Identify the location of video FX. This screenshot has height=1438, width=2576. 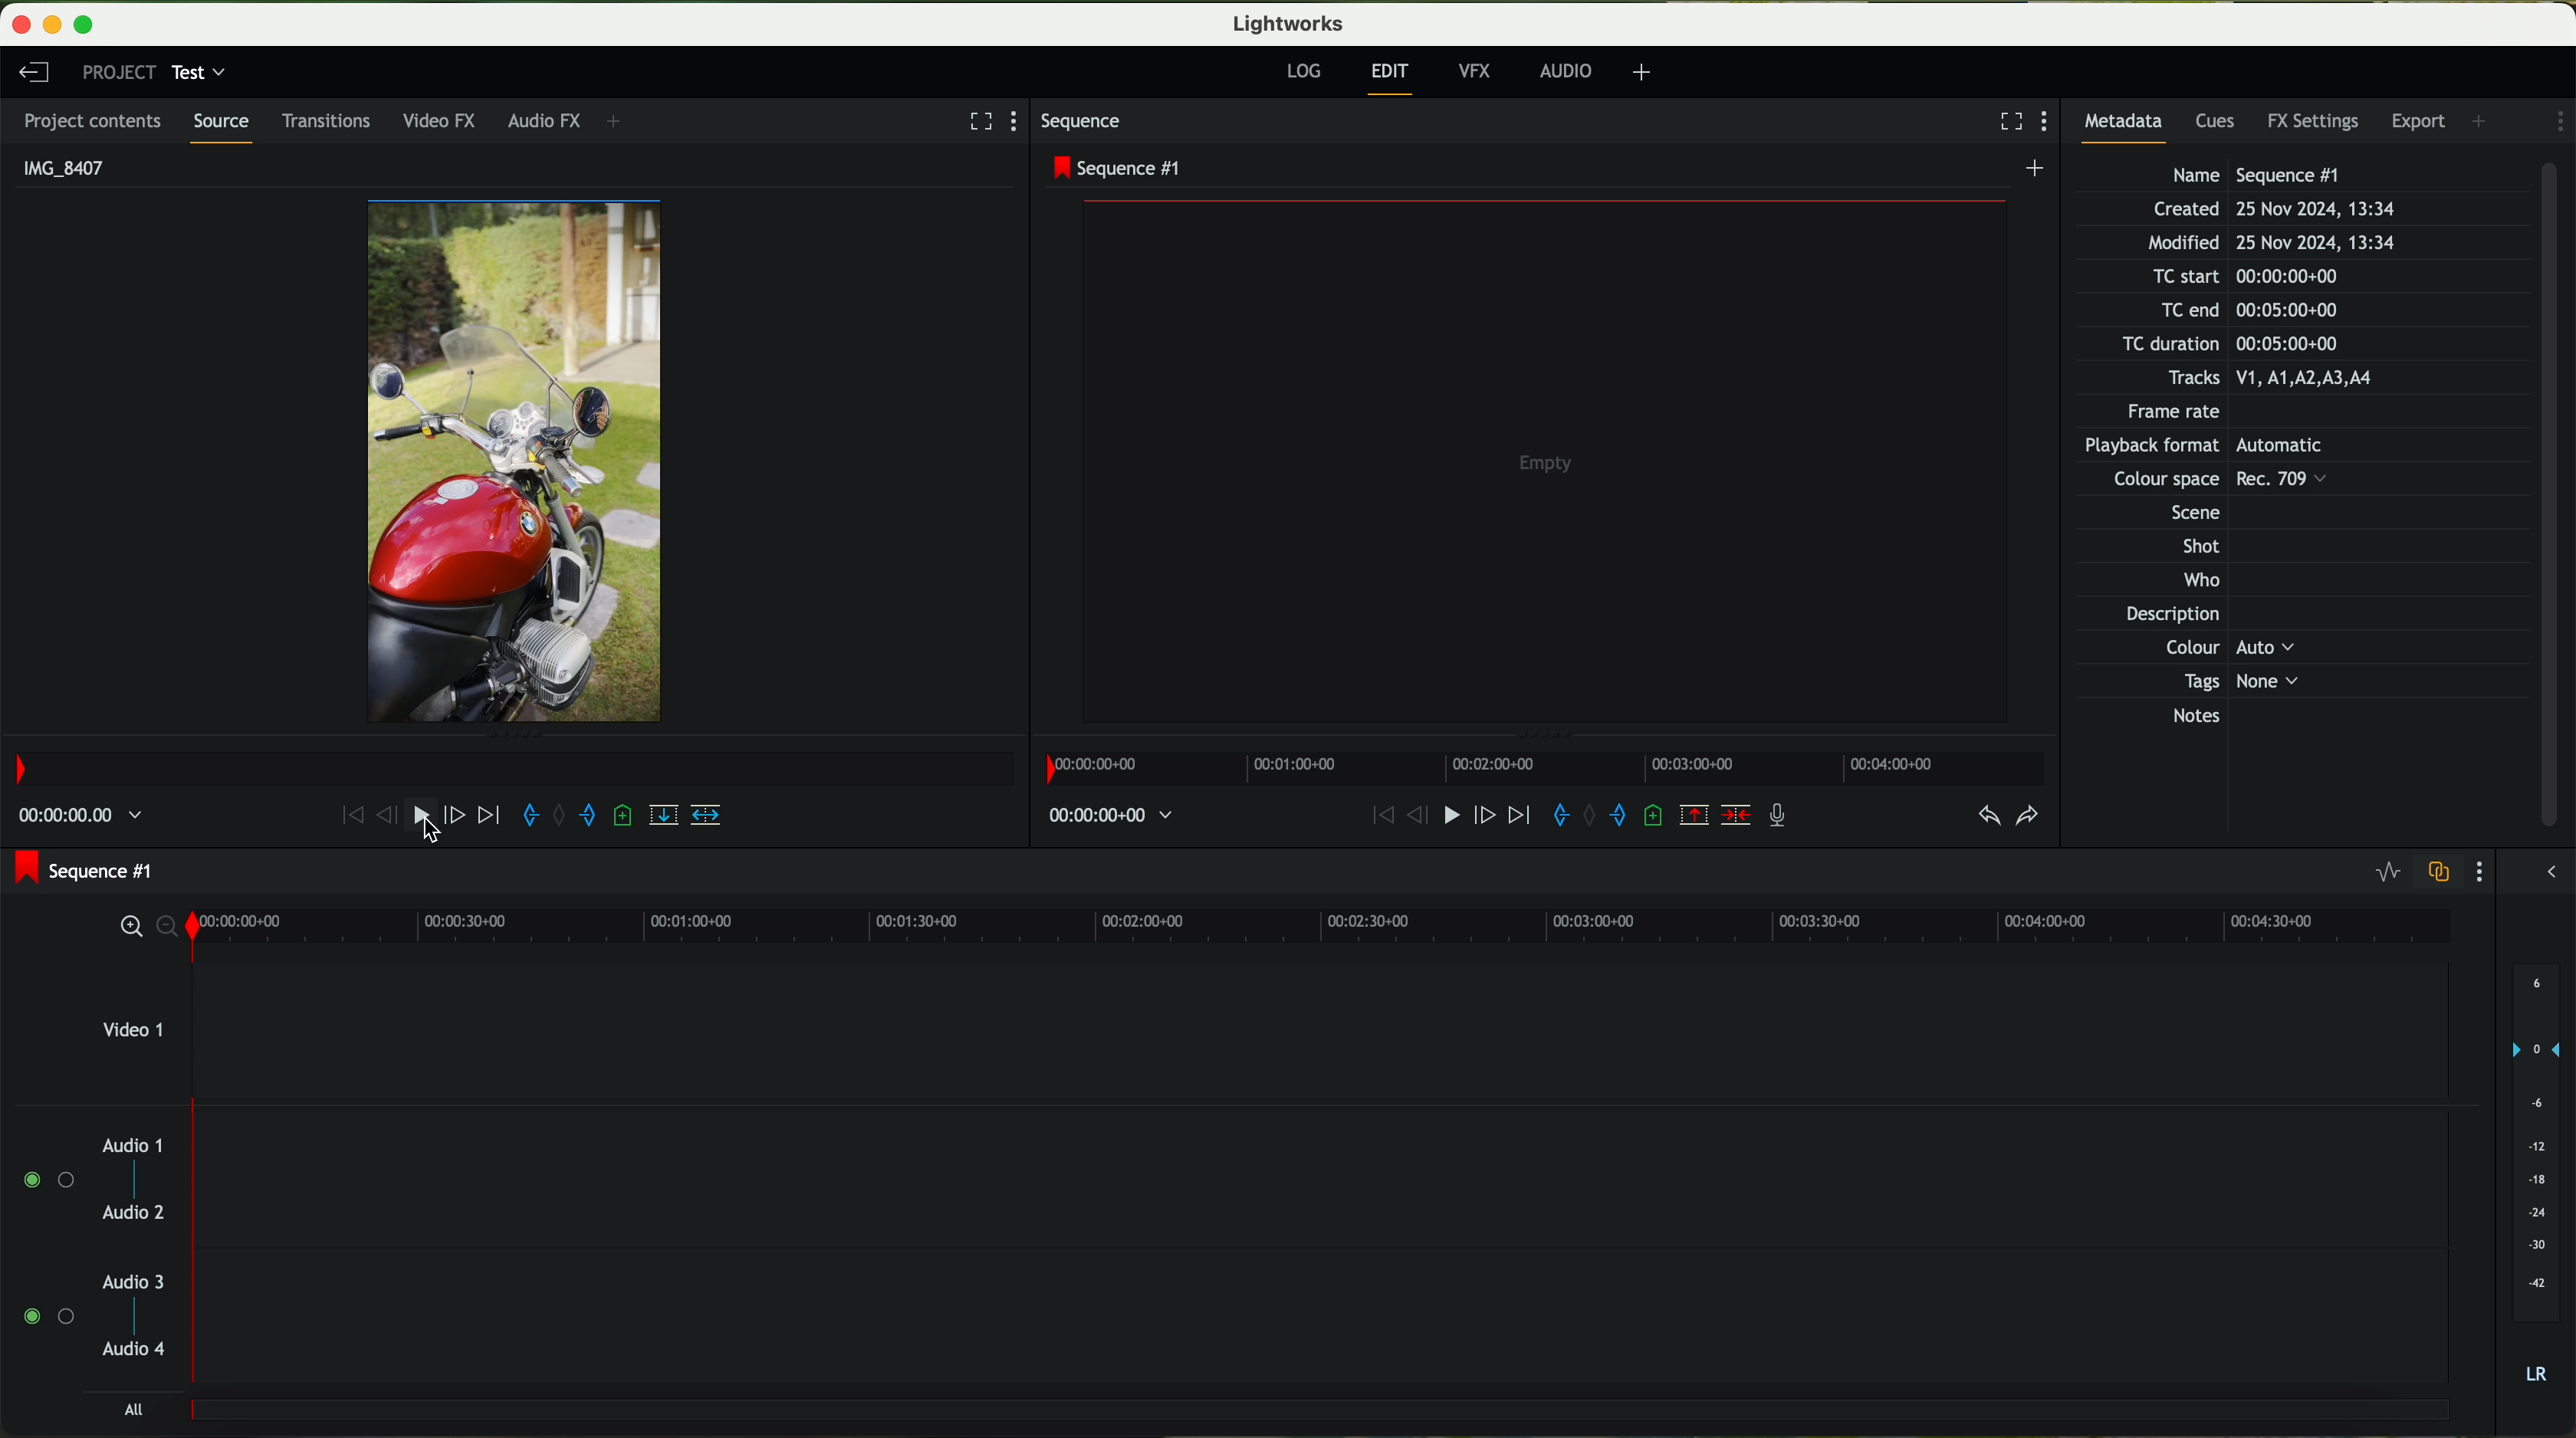
(444, 123).